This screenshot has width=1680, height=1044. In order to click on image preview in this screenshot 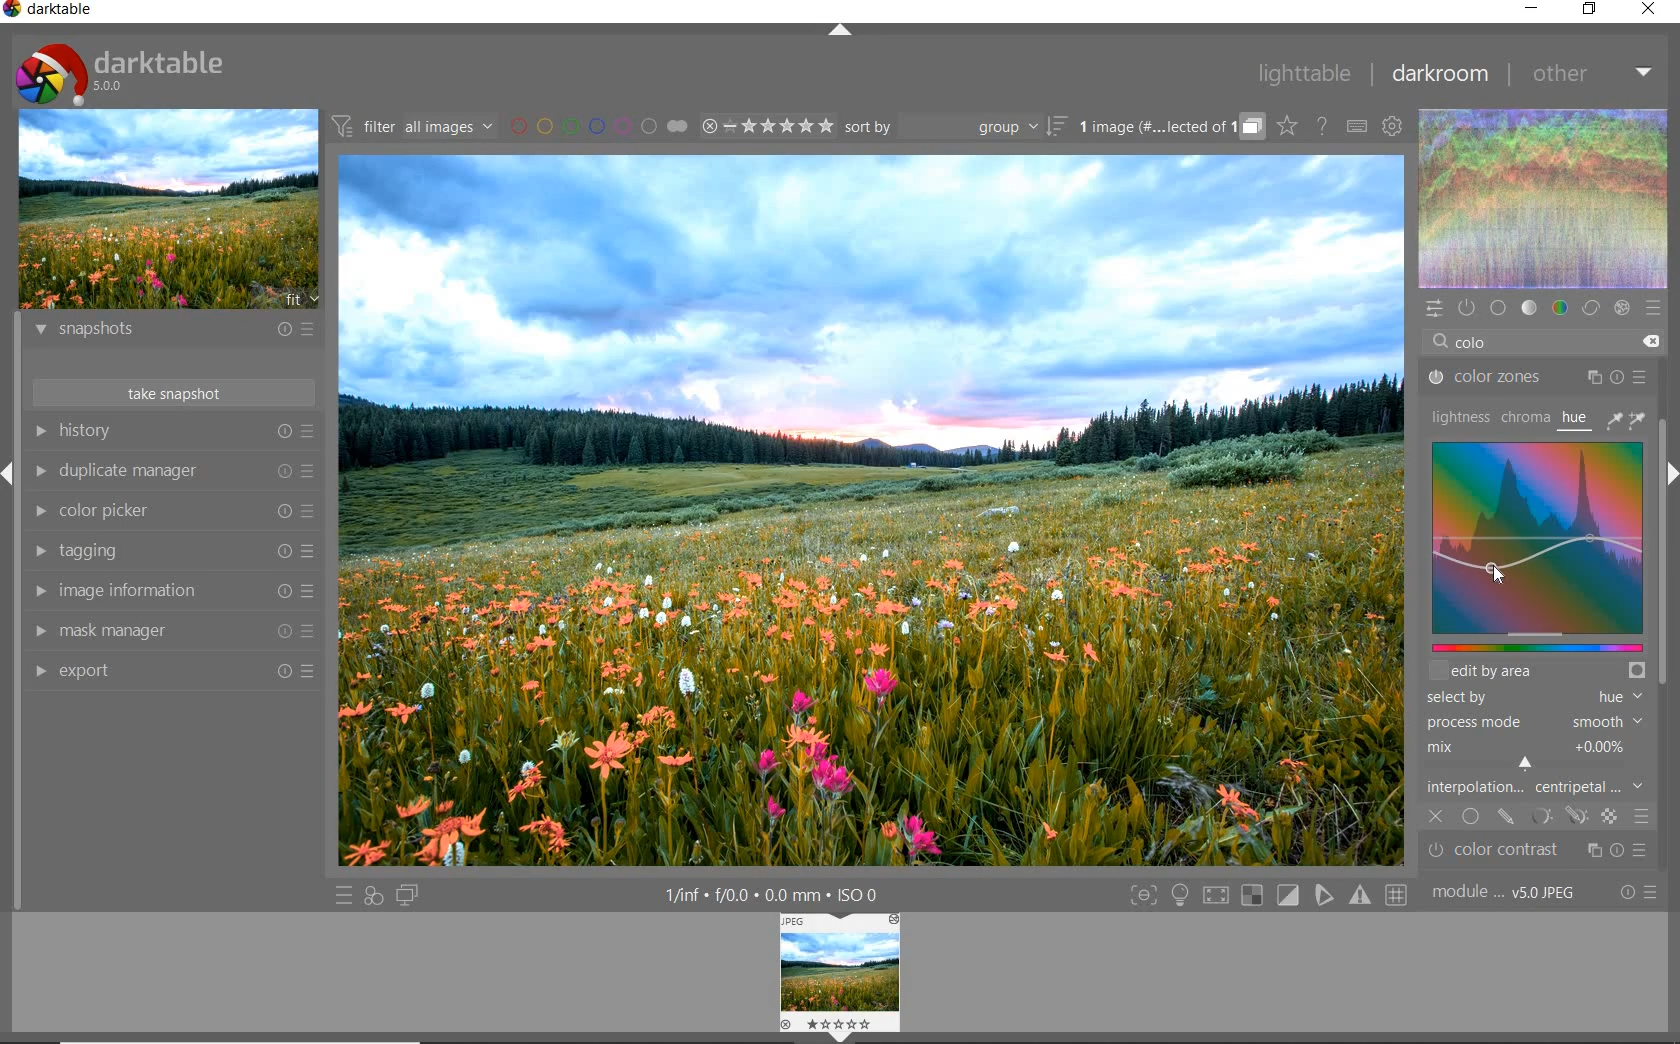, I will do `click(168, 212)`.